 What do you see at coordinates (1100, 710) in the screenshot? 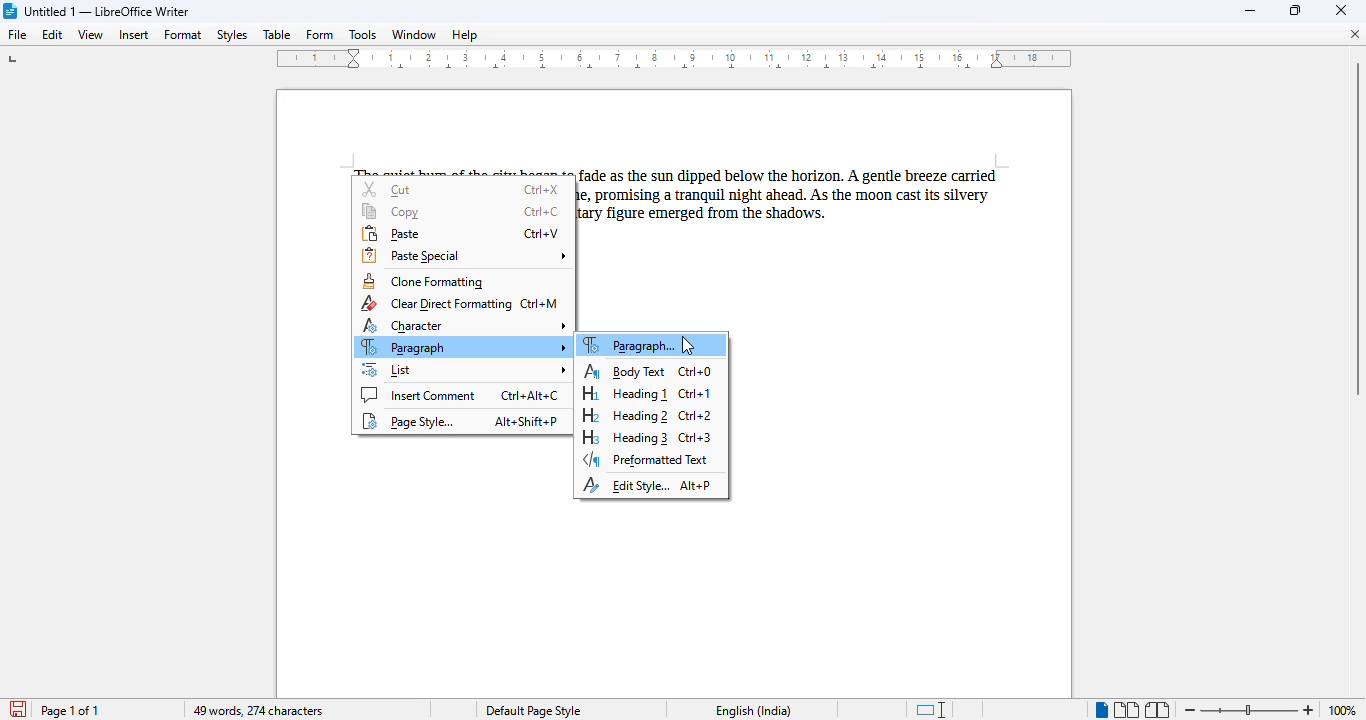
I see `single-page view` at bounding box center [1100, 710].